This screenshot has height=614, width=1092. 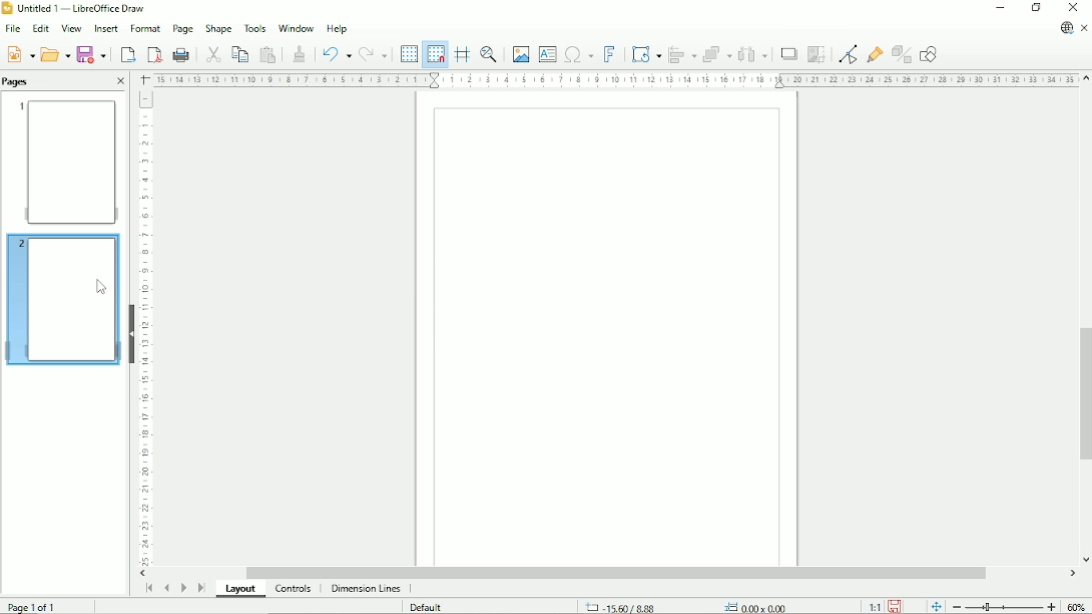 I want to click on Page, so click(x=182, y=29).